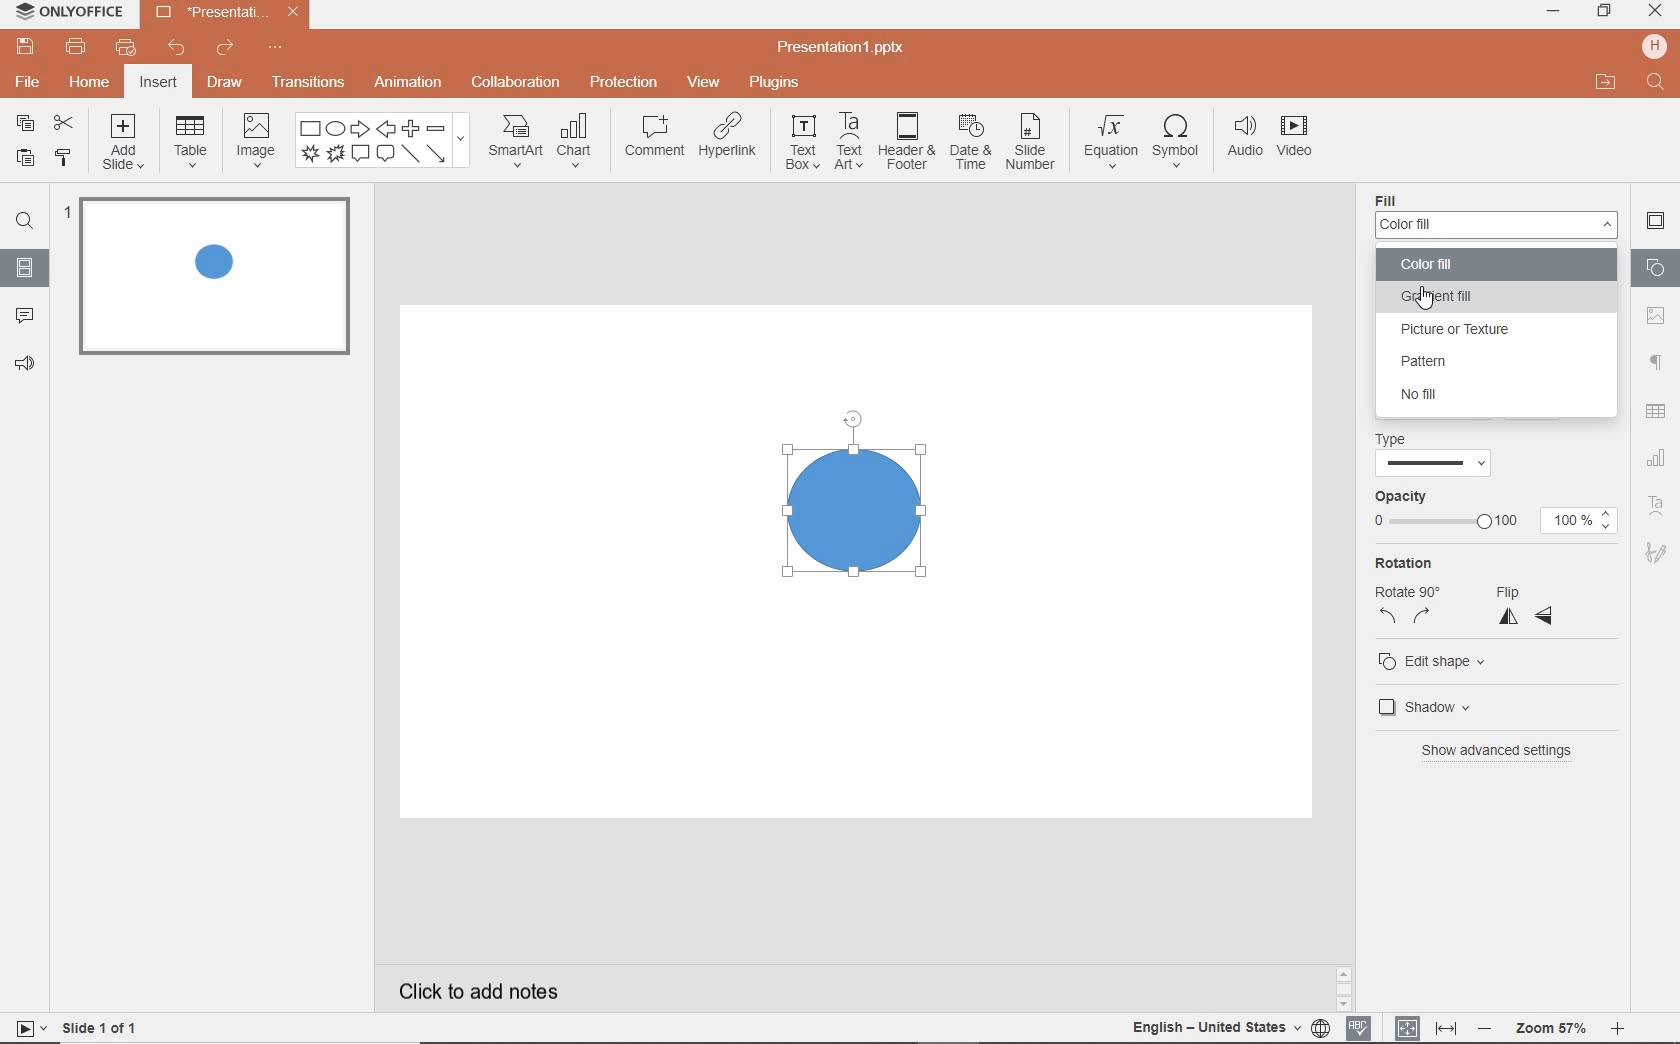 The height and width of the screenshot is (1044, 1680). What do you see at coordinates (212, 276) in the screenshot?
I see `slide` at bounding box center [212, 276].